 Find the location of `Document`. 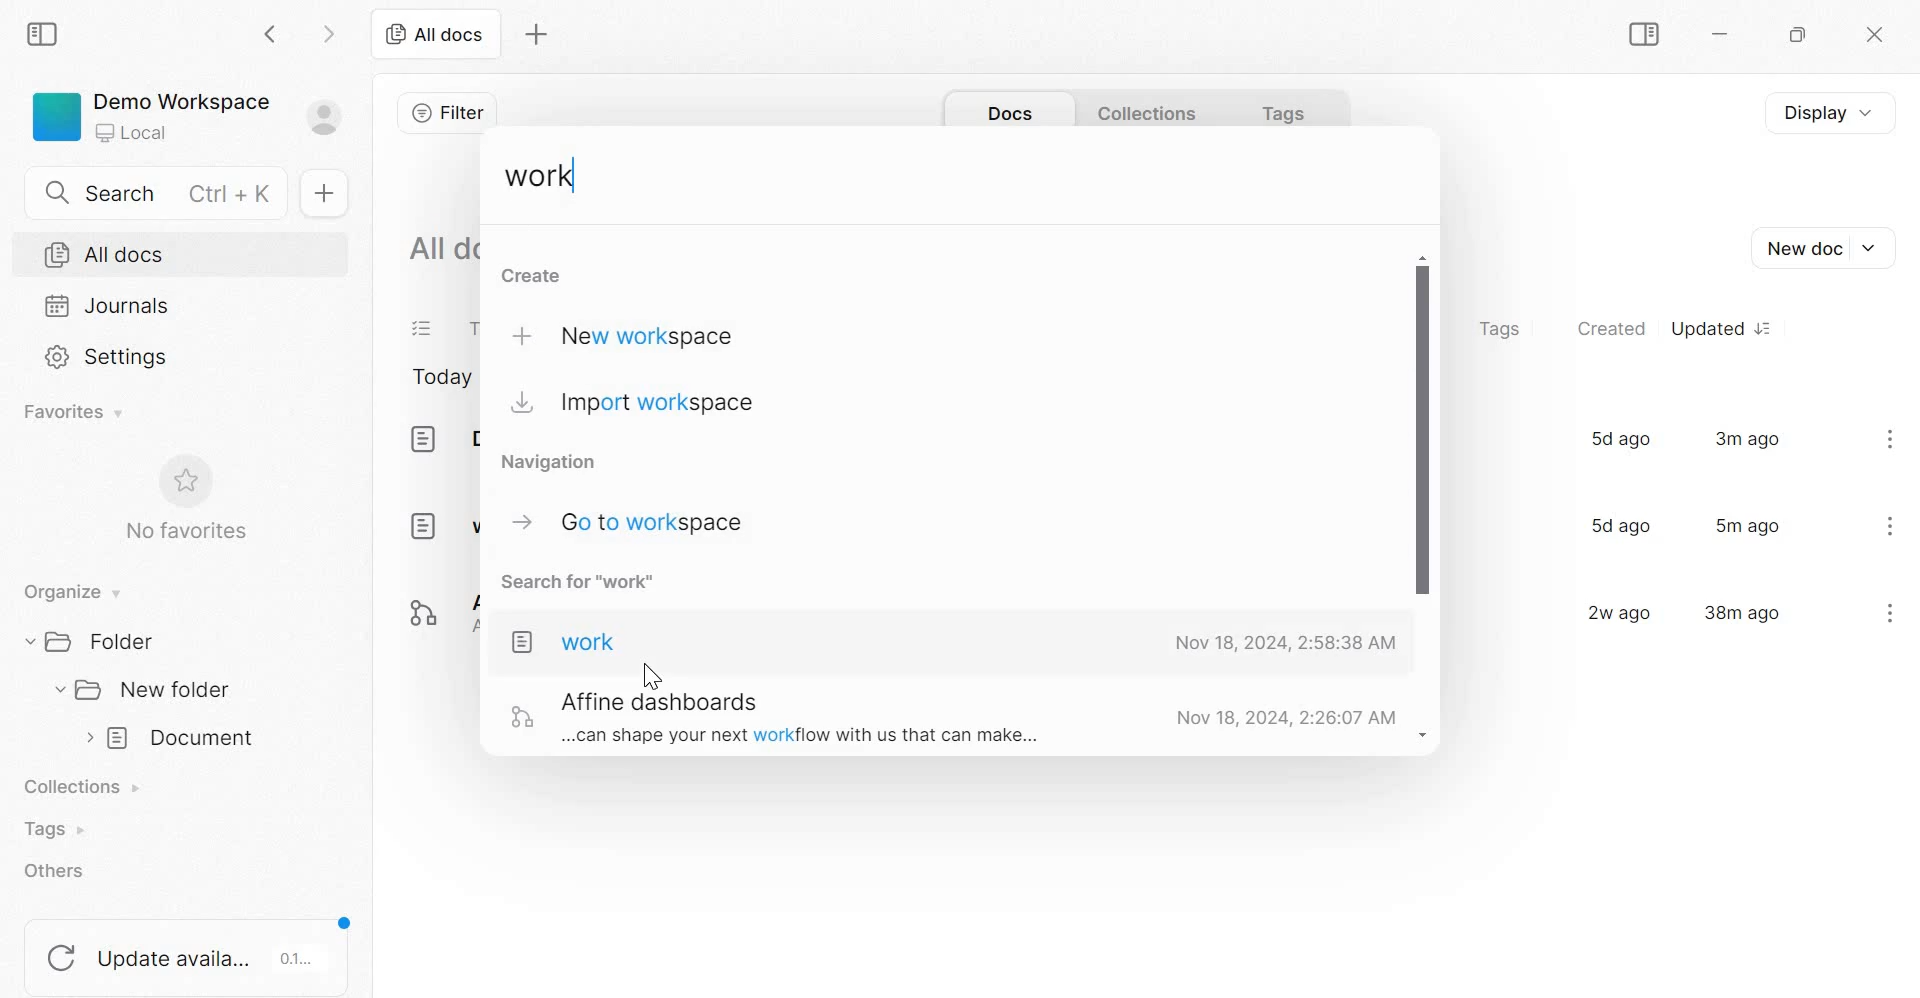

Document is located at coordinates (440, 439).